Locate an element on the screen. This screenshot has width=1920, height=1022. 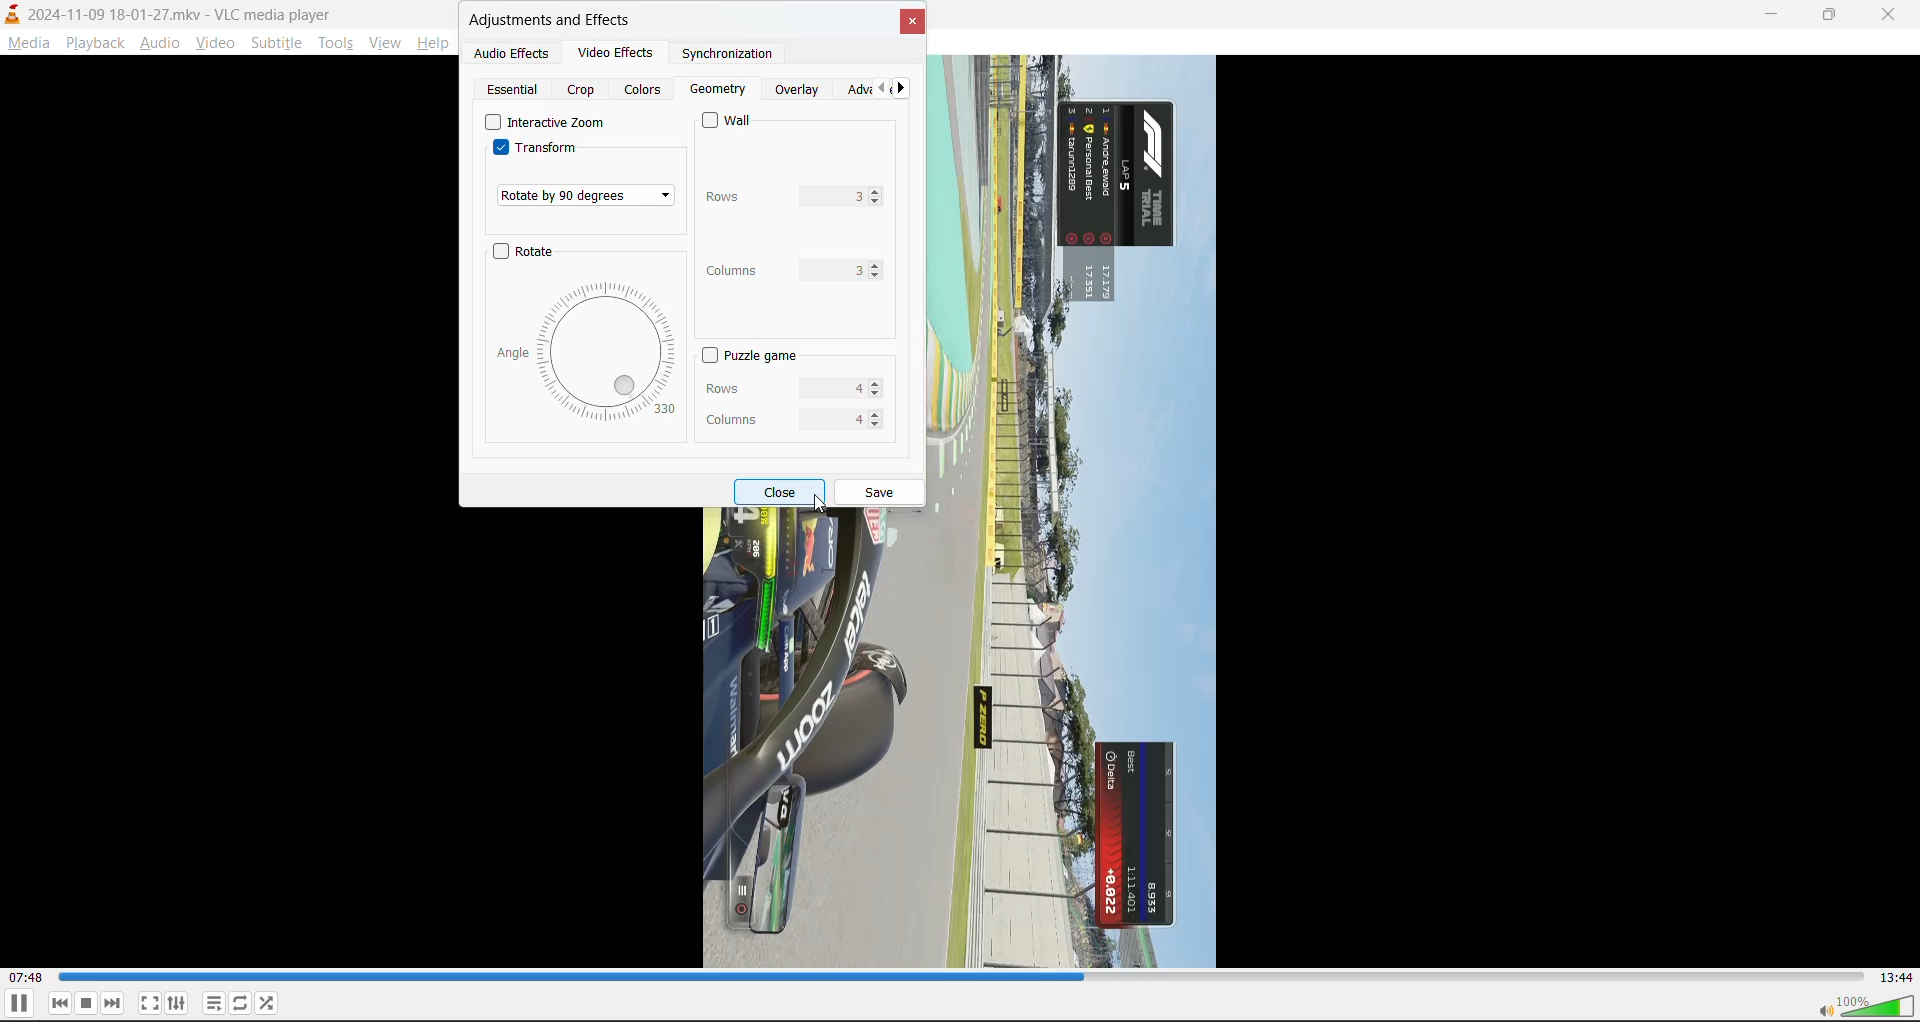
rows is located at coordinates (784, 392).